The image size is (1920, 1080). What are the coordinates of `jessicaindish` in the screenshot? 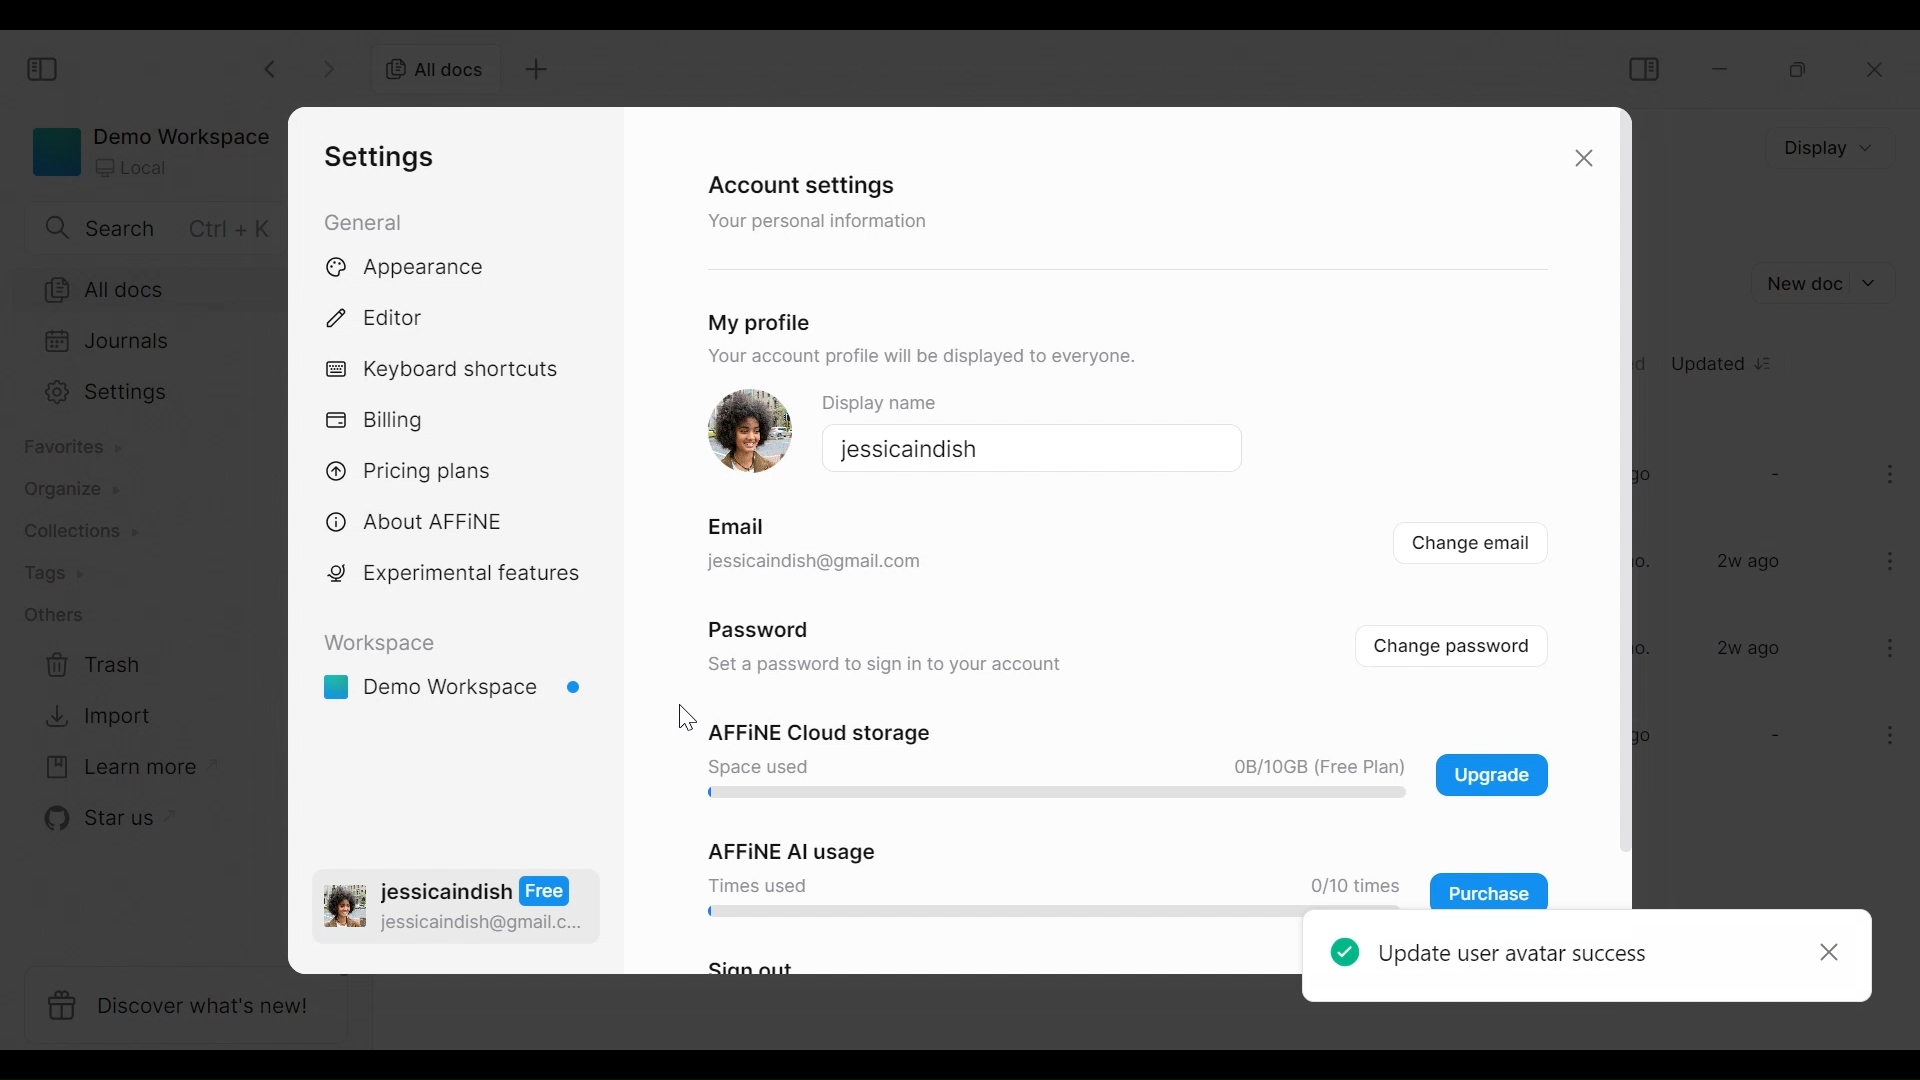 It's located at (477, 892).